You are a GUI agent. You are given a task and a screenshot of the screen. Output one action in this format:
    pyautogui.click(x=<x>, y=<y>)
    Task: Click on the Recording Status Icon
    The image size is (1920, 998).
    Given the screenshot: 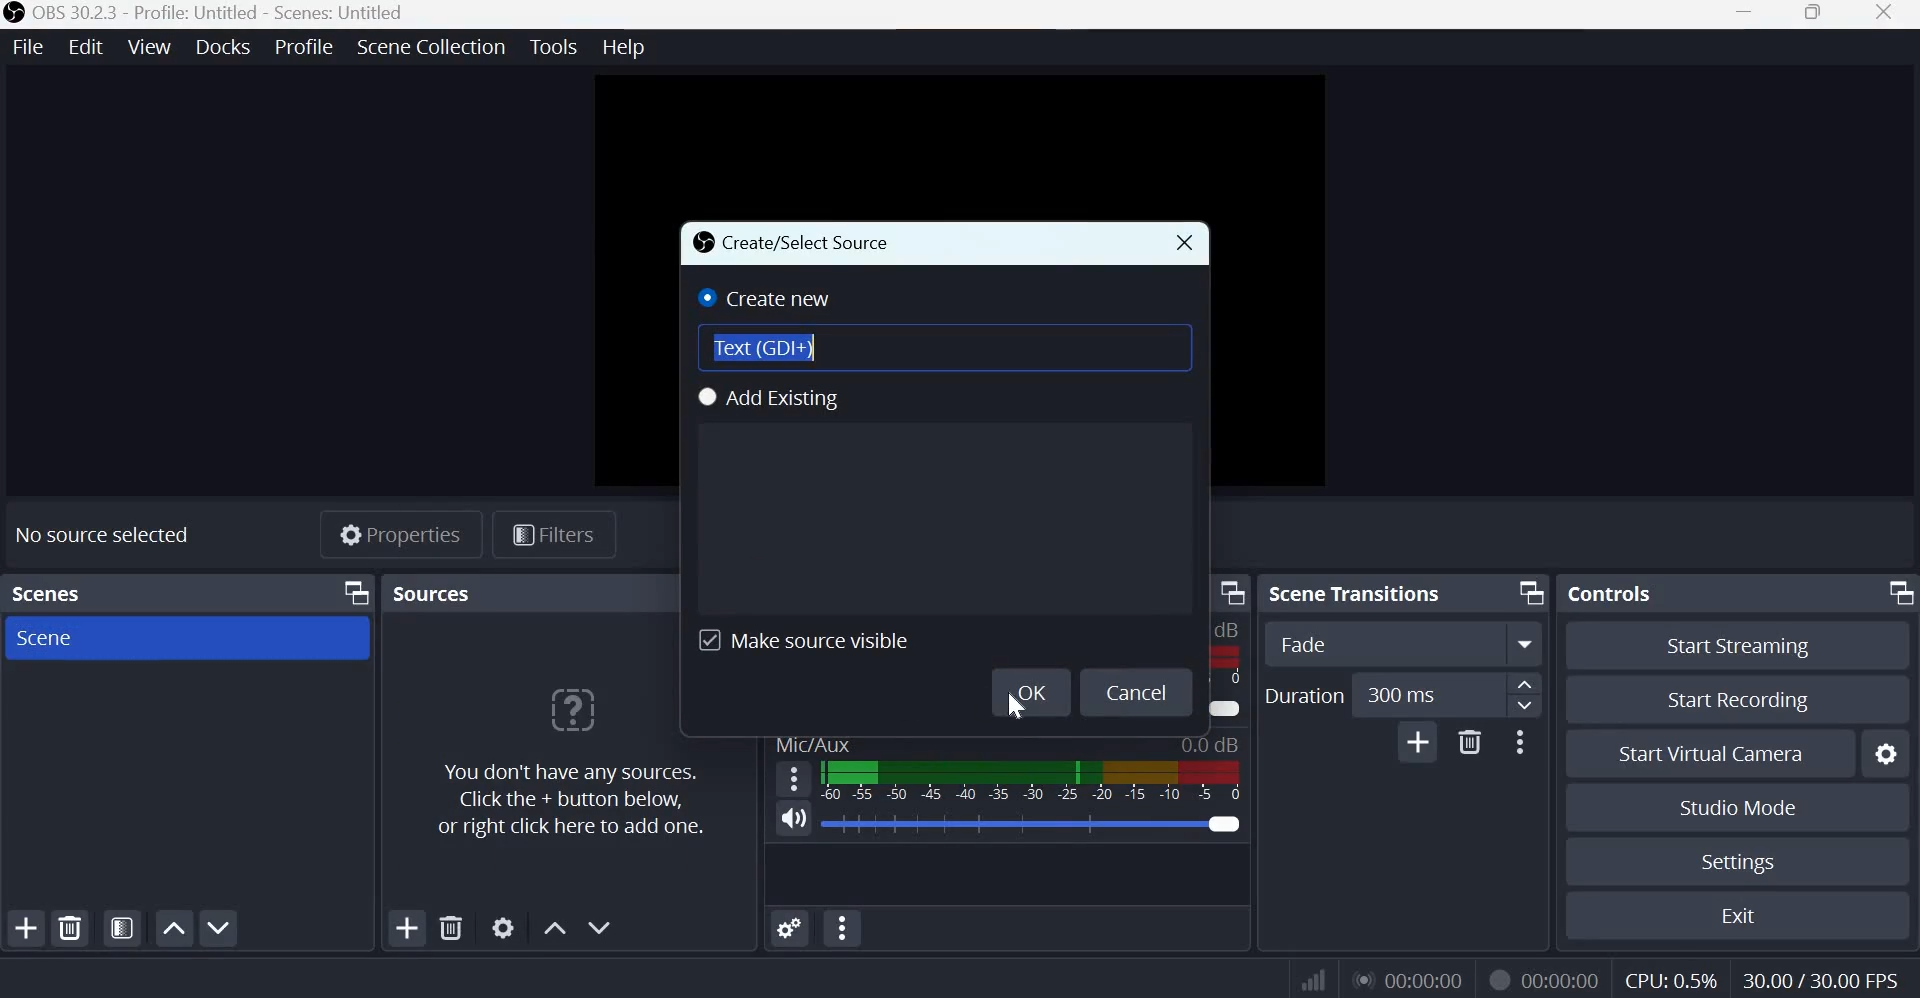 What is the action you would take?
    pyautogui.click(x=1496, y=979)
    